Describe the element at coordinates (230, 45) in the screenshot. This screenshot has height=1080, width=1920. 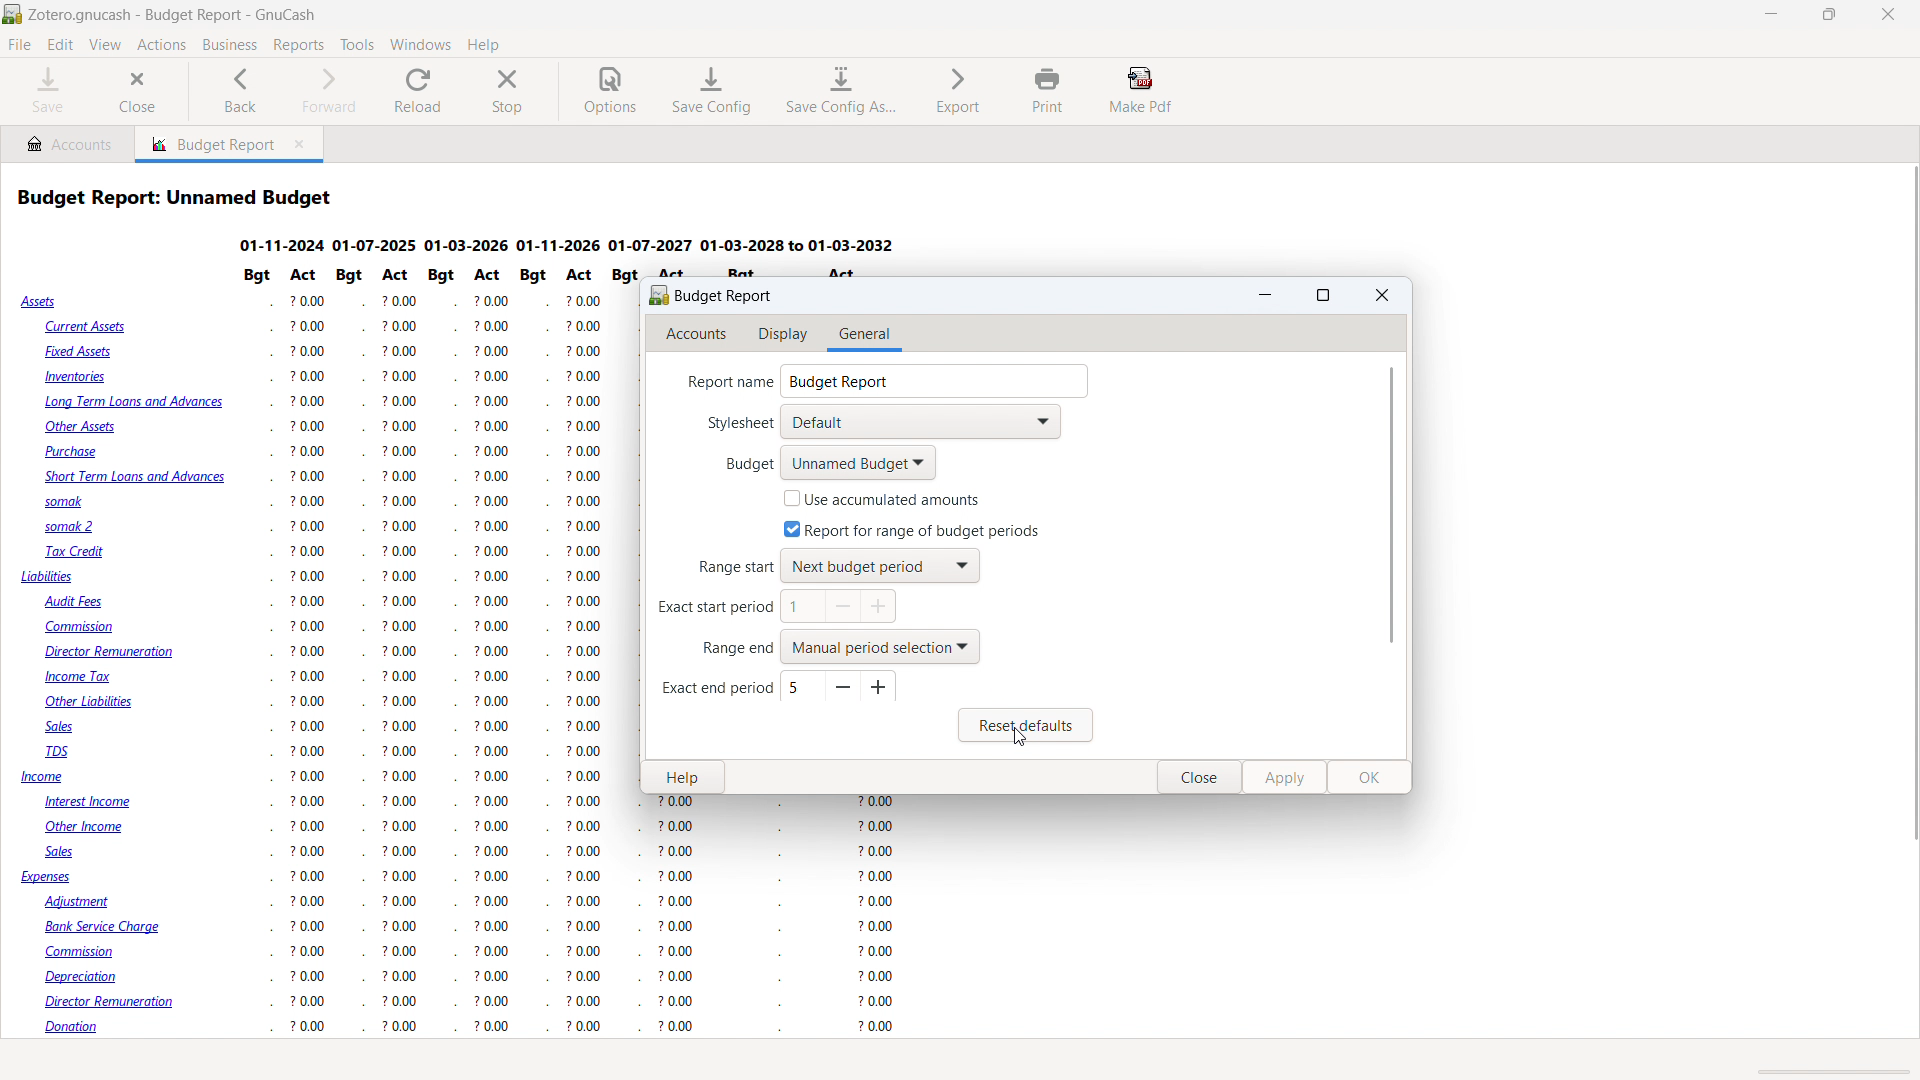
I see `business` at that location.